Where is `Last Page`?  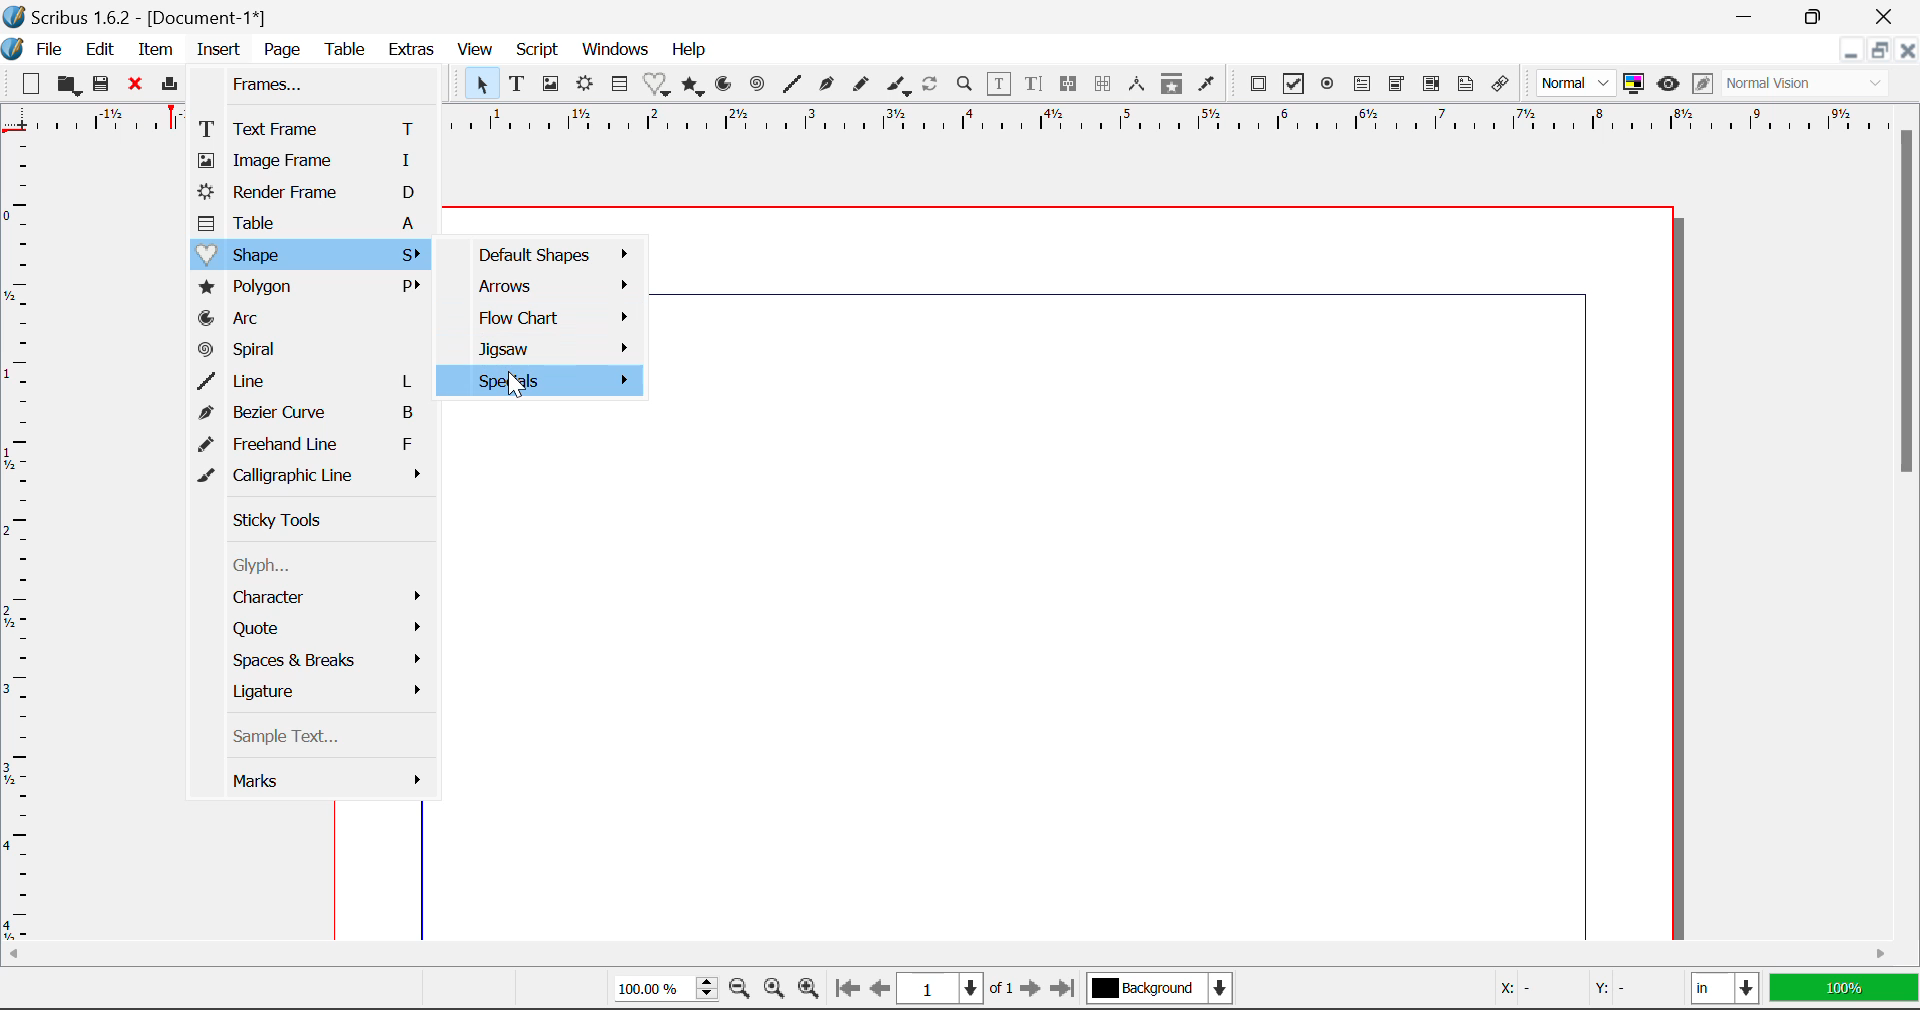
Last Page is located at coordinates (1066, 989).